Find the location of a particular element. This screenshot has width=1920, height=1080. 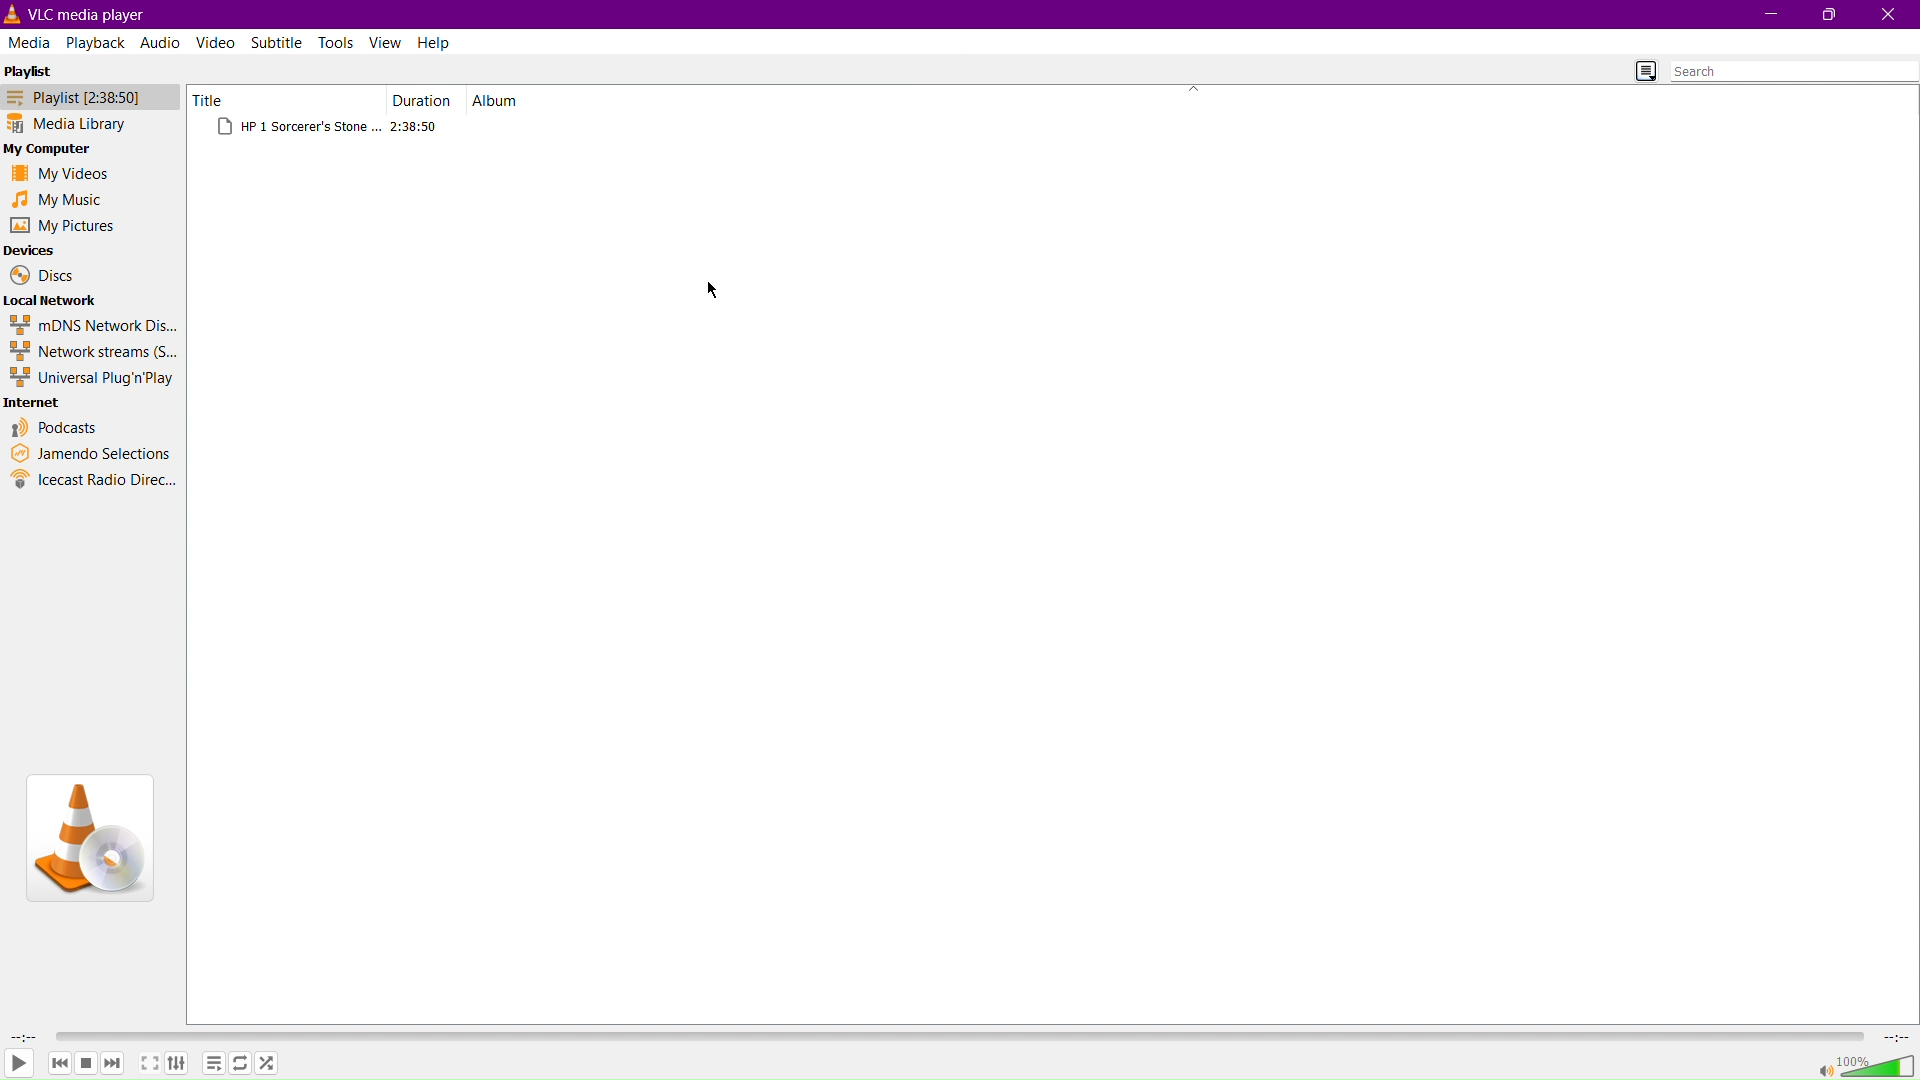

Help is located at coordinates (436, 42).